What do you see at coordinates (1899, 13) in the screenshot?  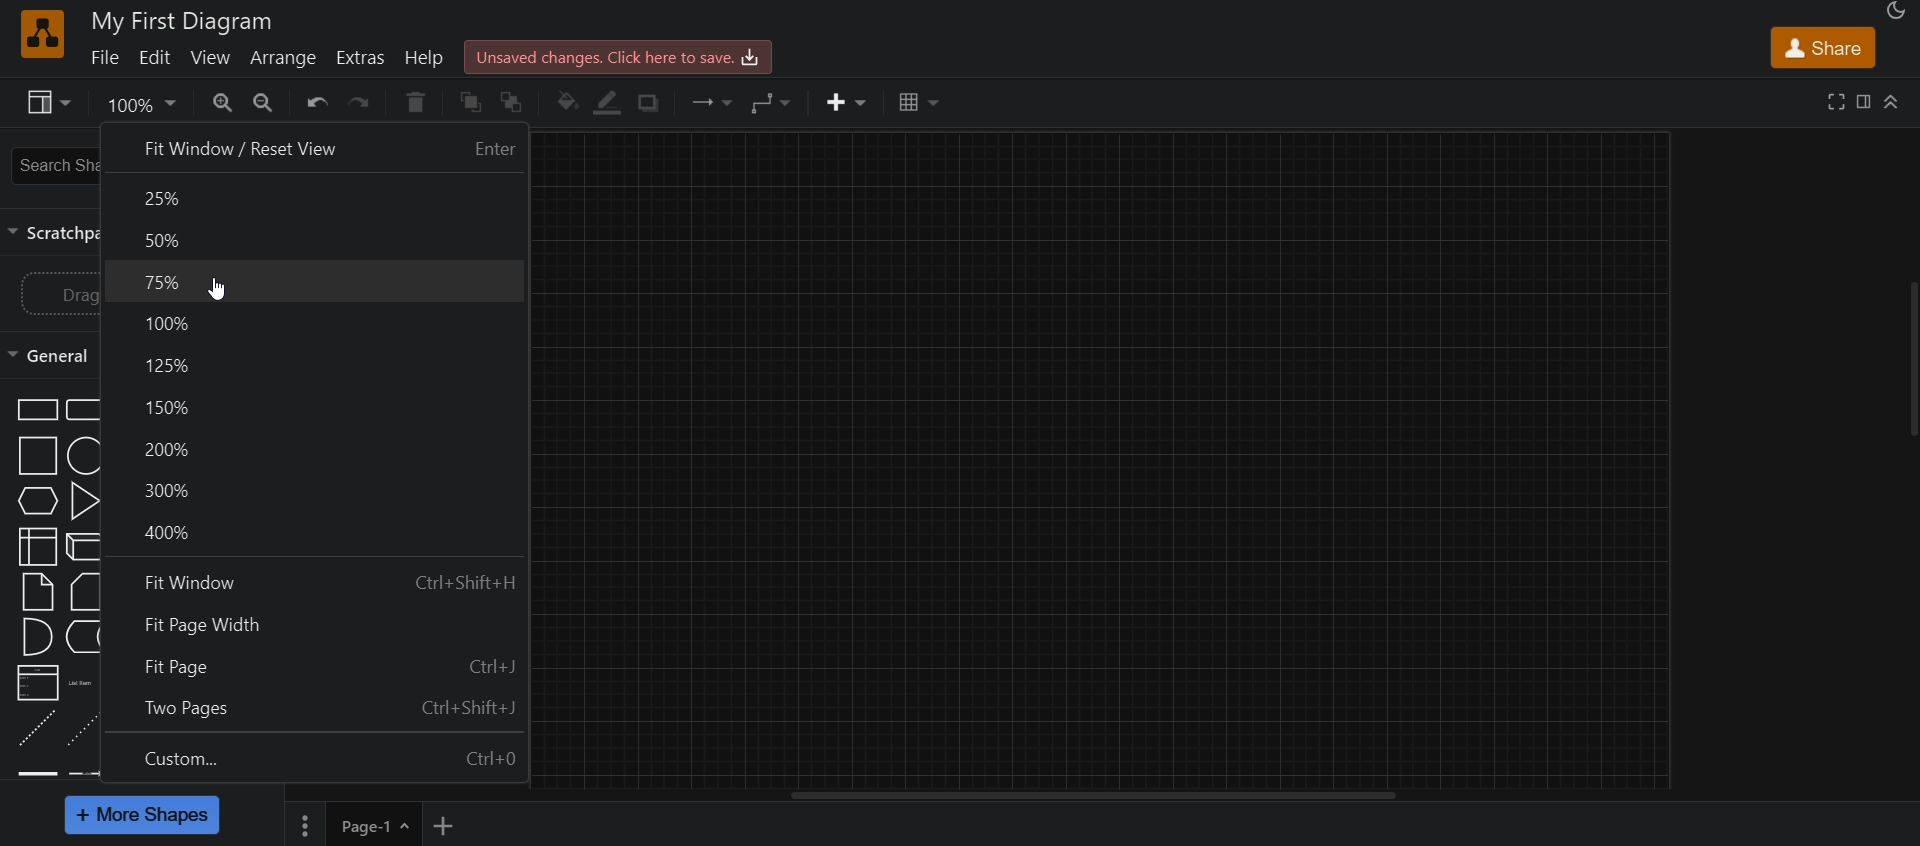 I see `appearance` at bounding box center [1899, 13].